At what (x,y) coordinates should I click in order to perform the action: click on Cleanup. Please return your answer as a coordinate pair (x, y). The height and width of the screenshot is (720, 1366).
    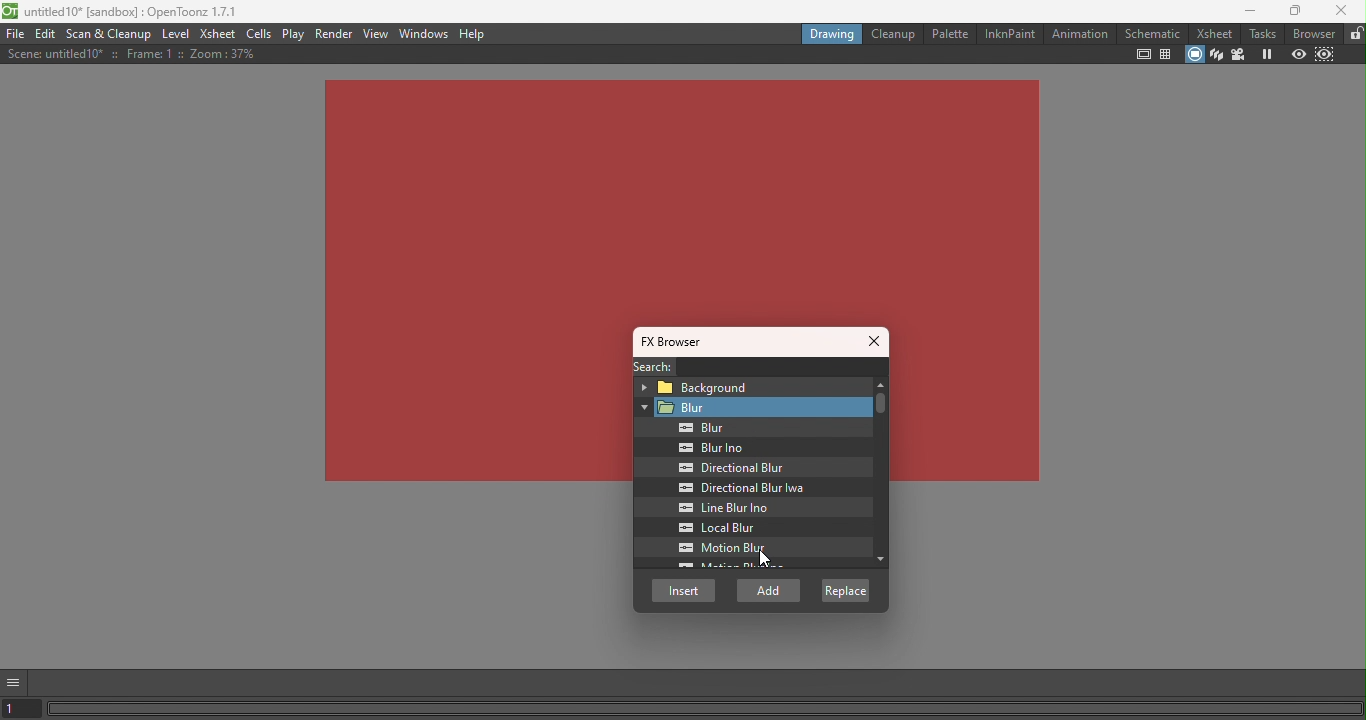
    Looking at the image, I should click on (892, 33).